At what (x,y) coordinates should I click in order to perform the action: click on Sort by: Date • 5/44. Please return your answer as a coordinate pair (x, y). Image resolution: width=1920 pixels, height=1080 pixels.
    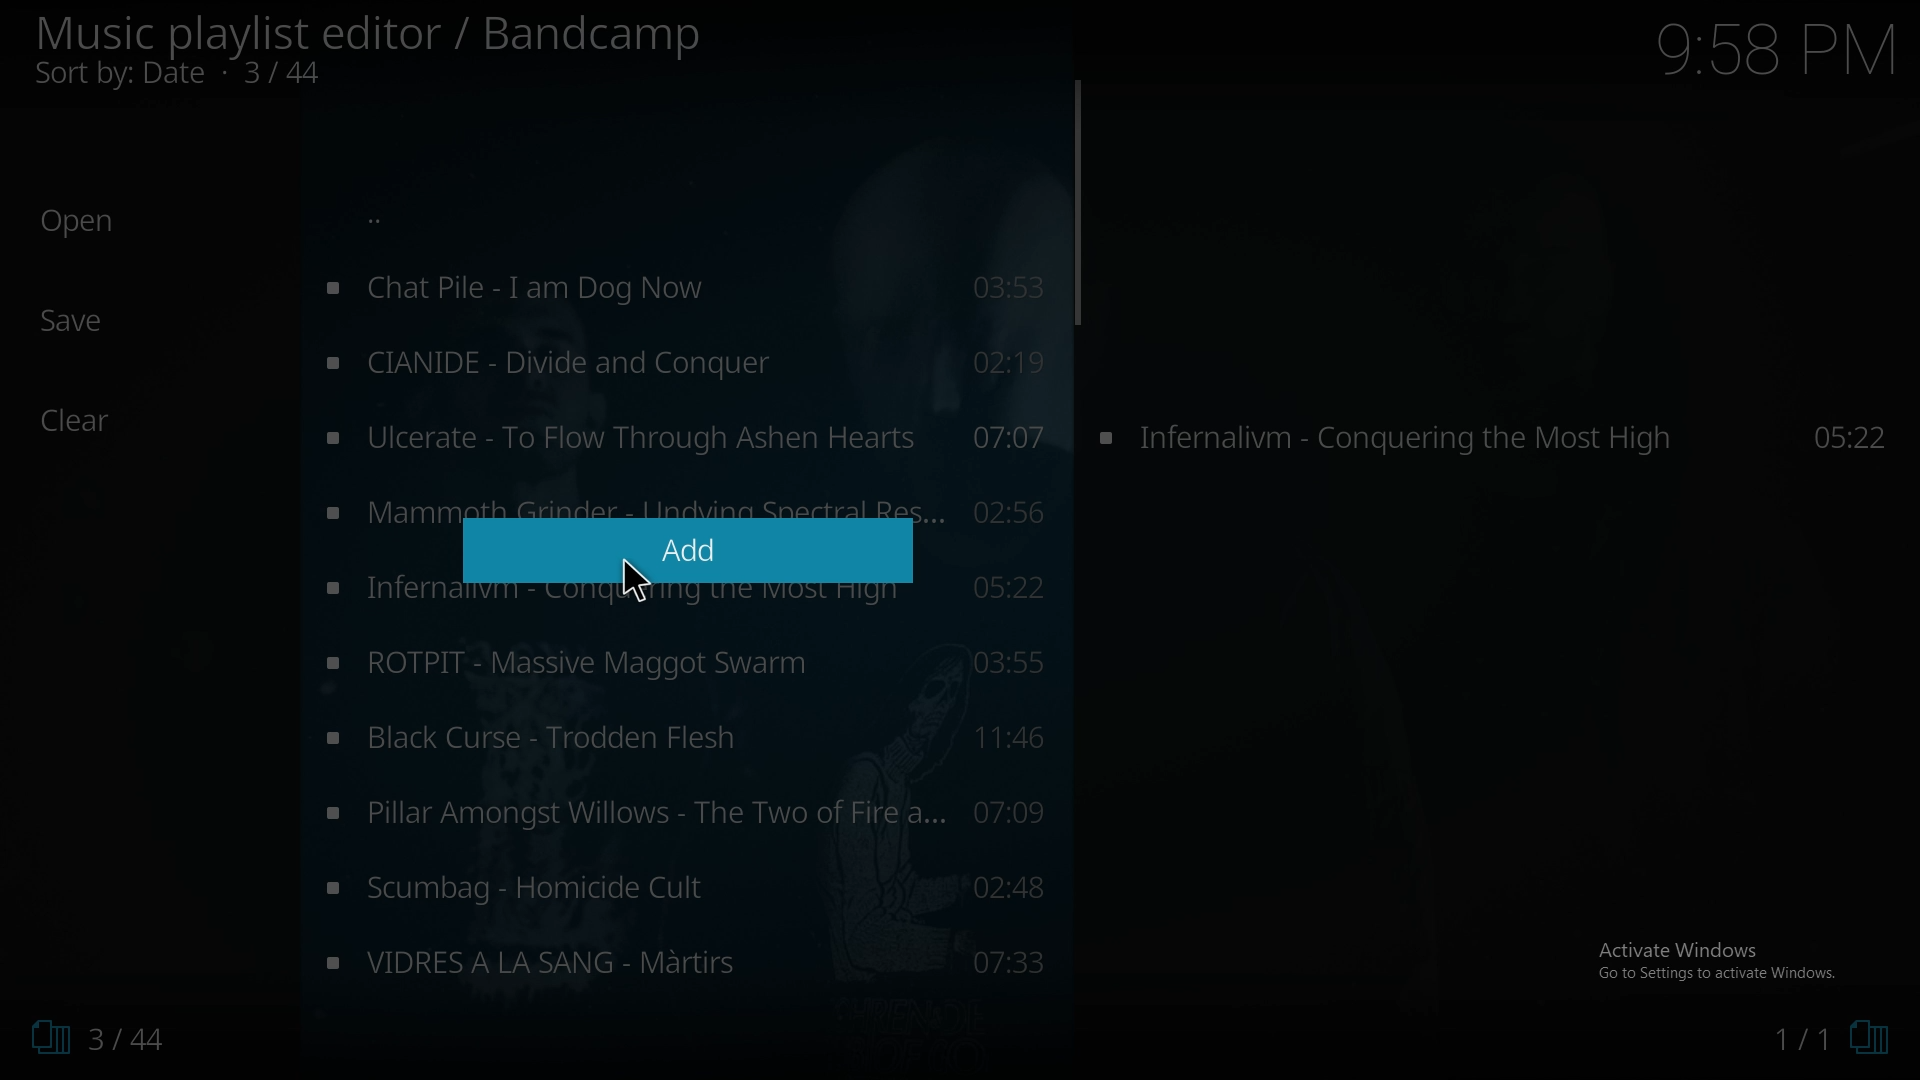
    Looking at the image, I should click on (212, 76).